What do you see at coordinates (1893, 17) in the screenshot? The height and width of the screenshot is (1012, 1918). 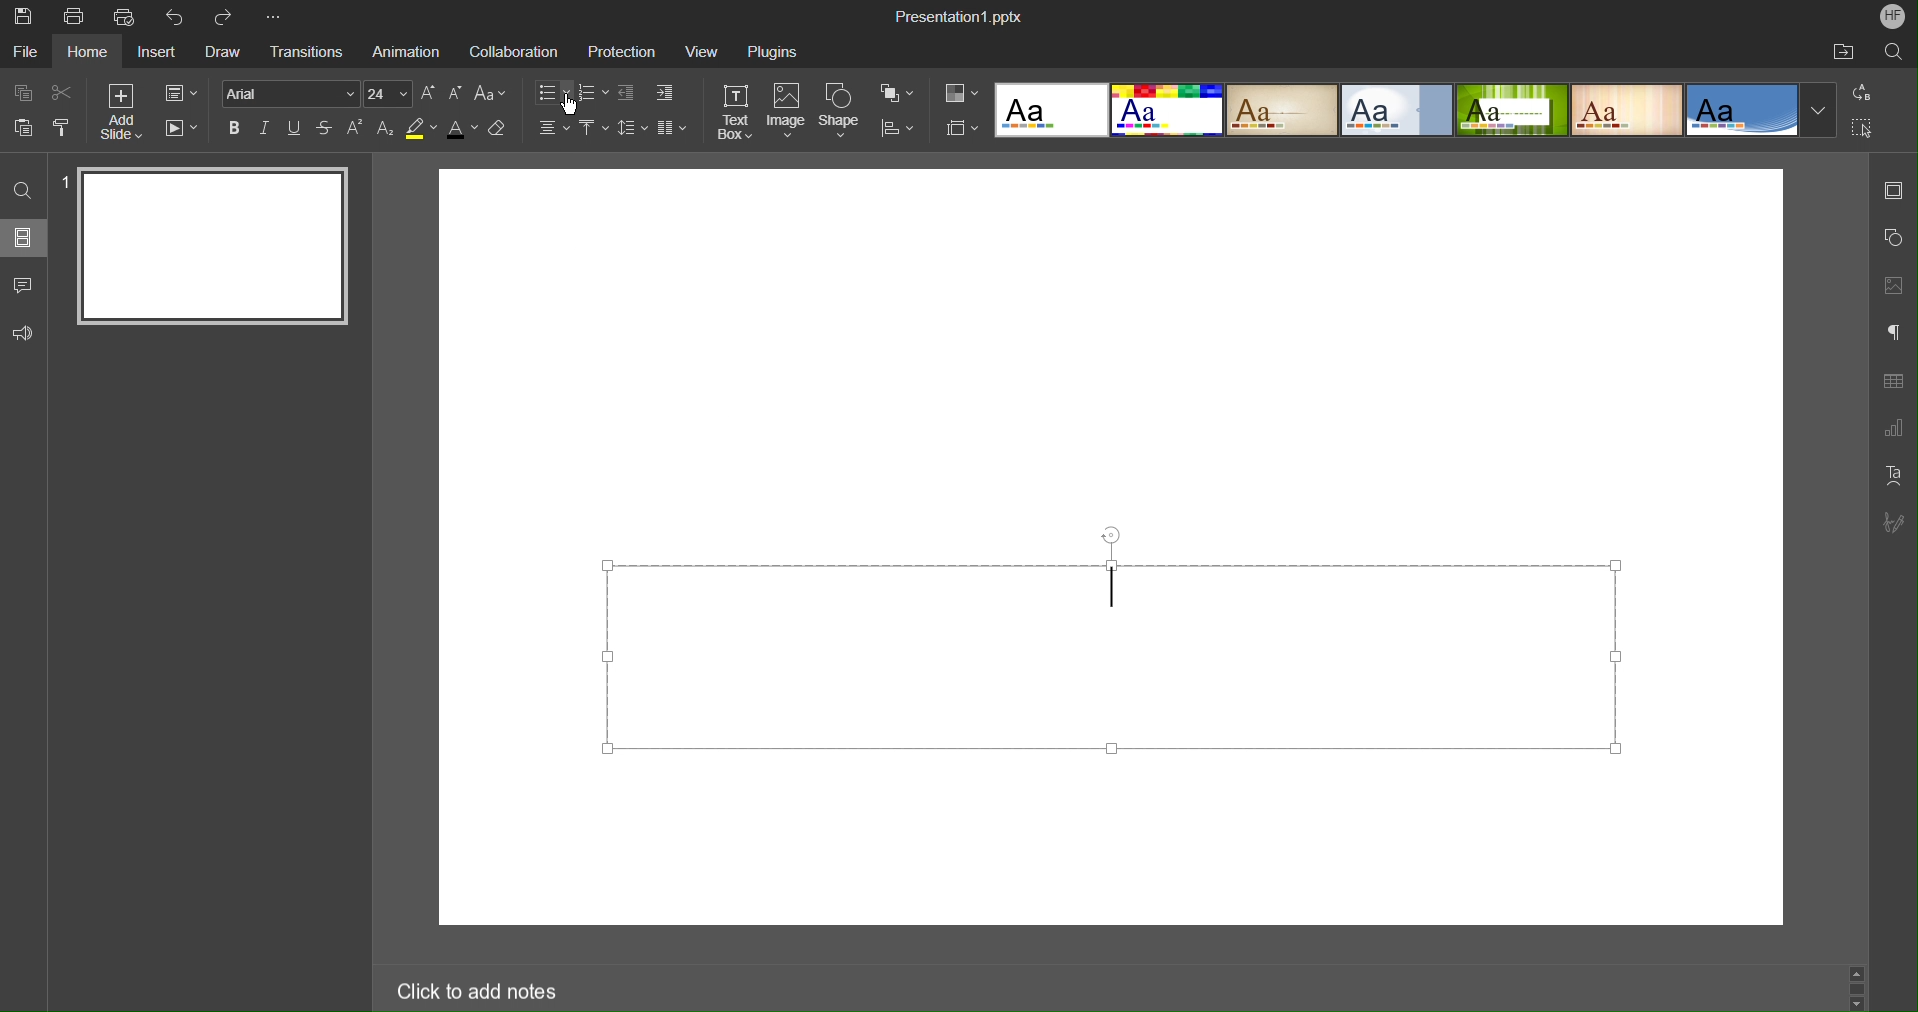 I see `Account` at bounding box center [1893, 17].